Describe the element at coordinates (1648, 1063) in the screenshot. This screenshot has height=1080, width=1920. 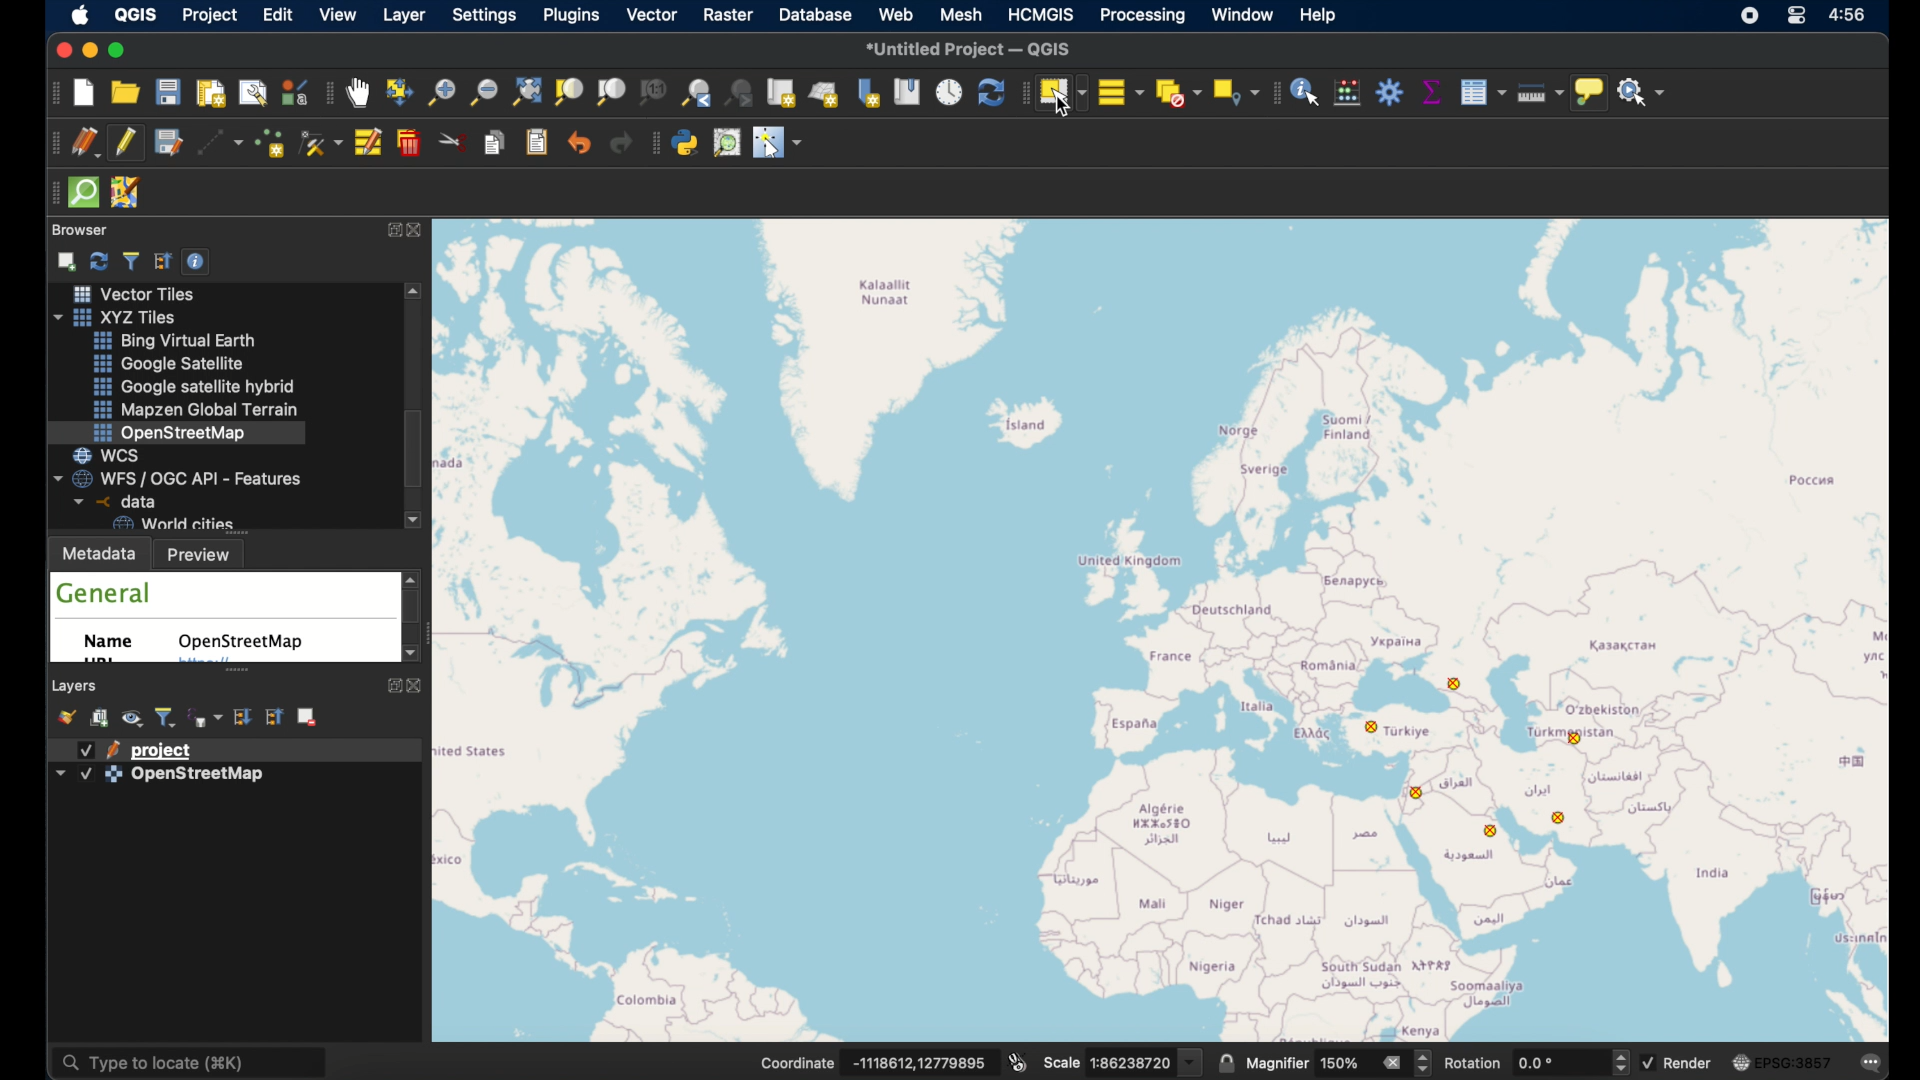
I see `checkbox` at that location.